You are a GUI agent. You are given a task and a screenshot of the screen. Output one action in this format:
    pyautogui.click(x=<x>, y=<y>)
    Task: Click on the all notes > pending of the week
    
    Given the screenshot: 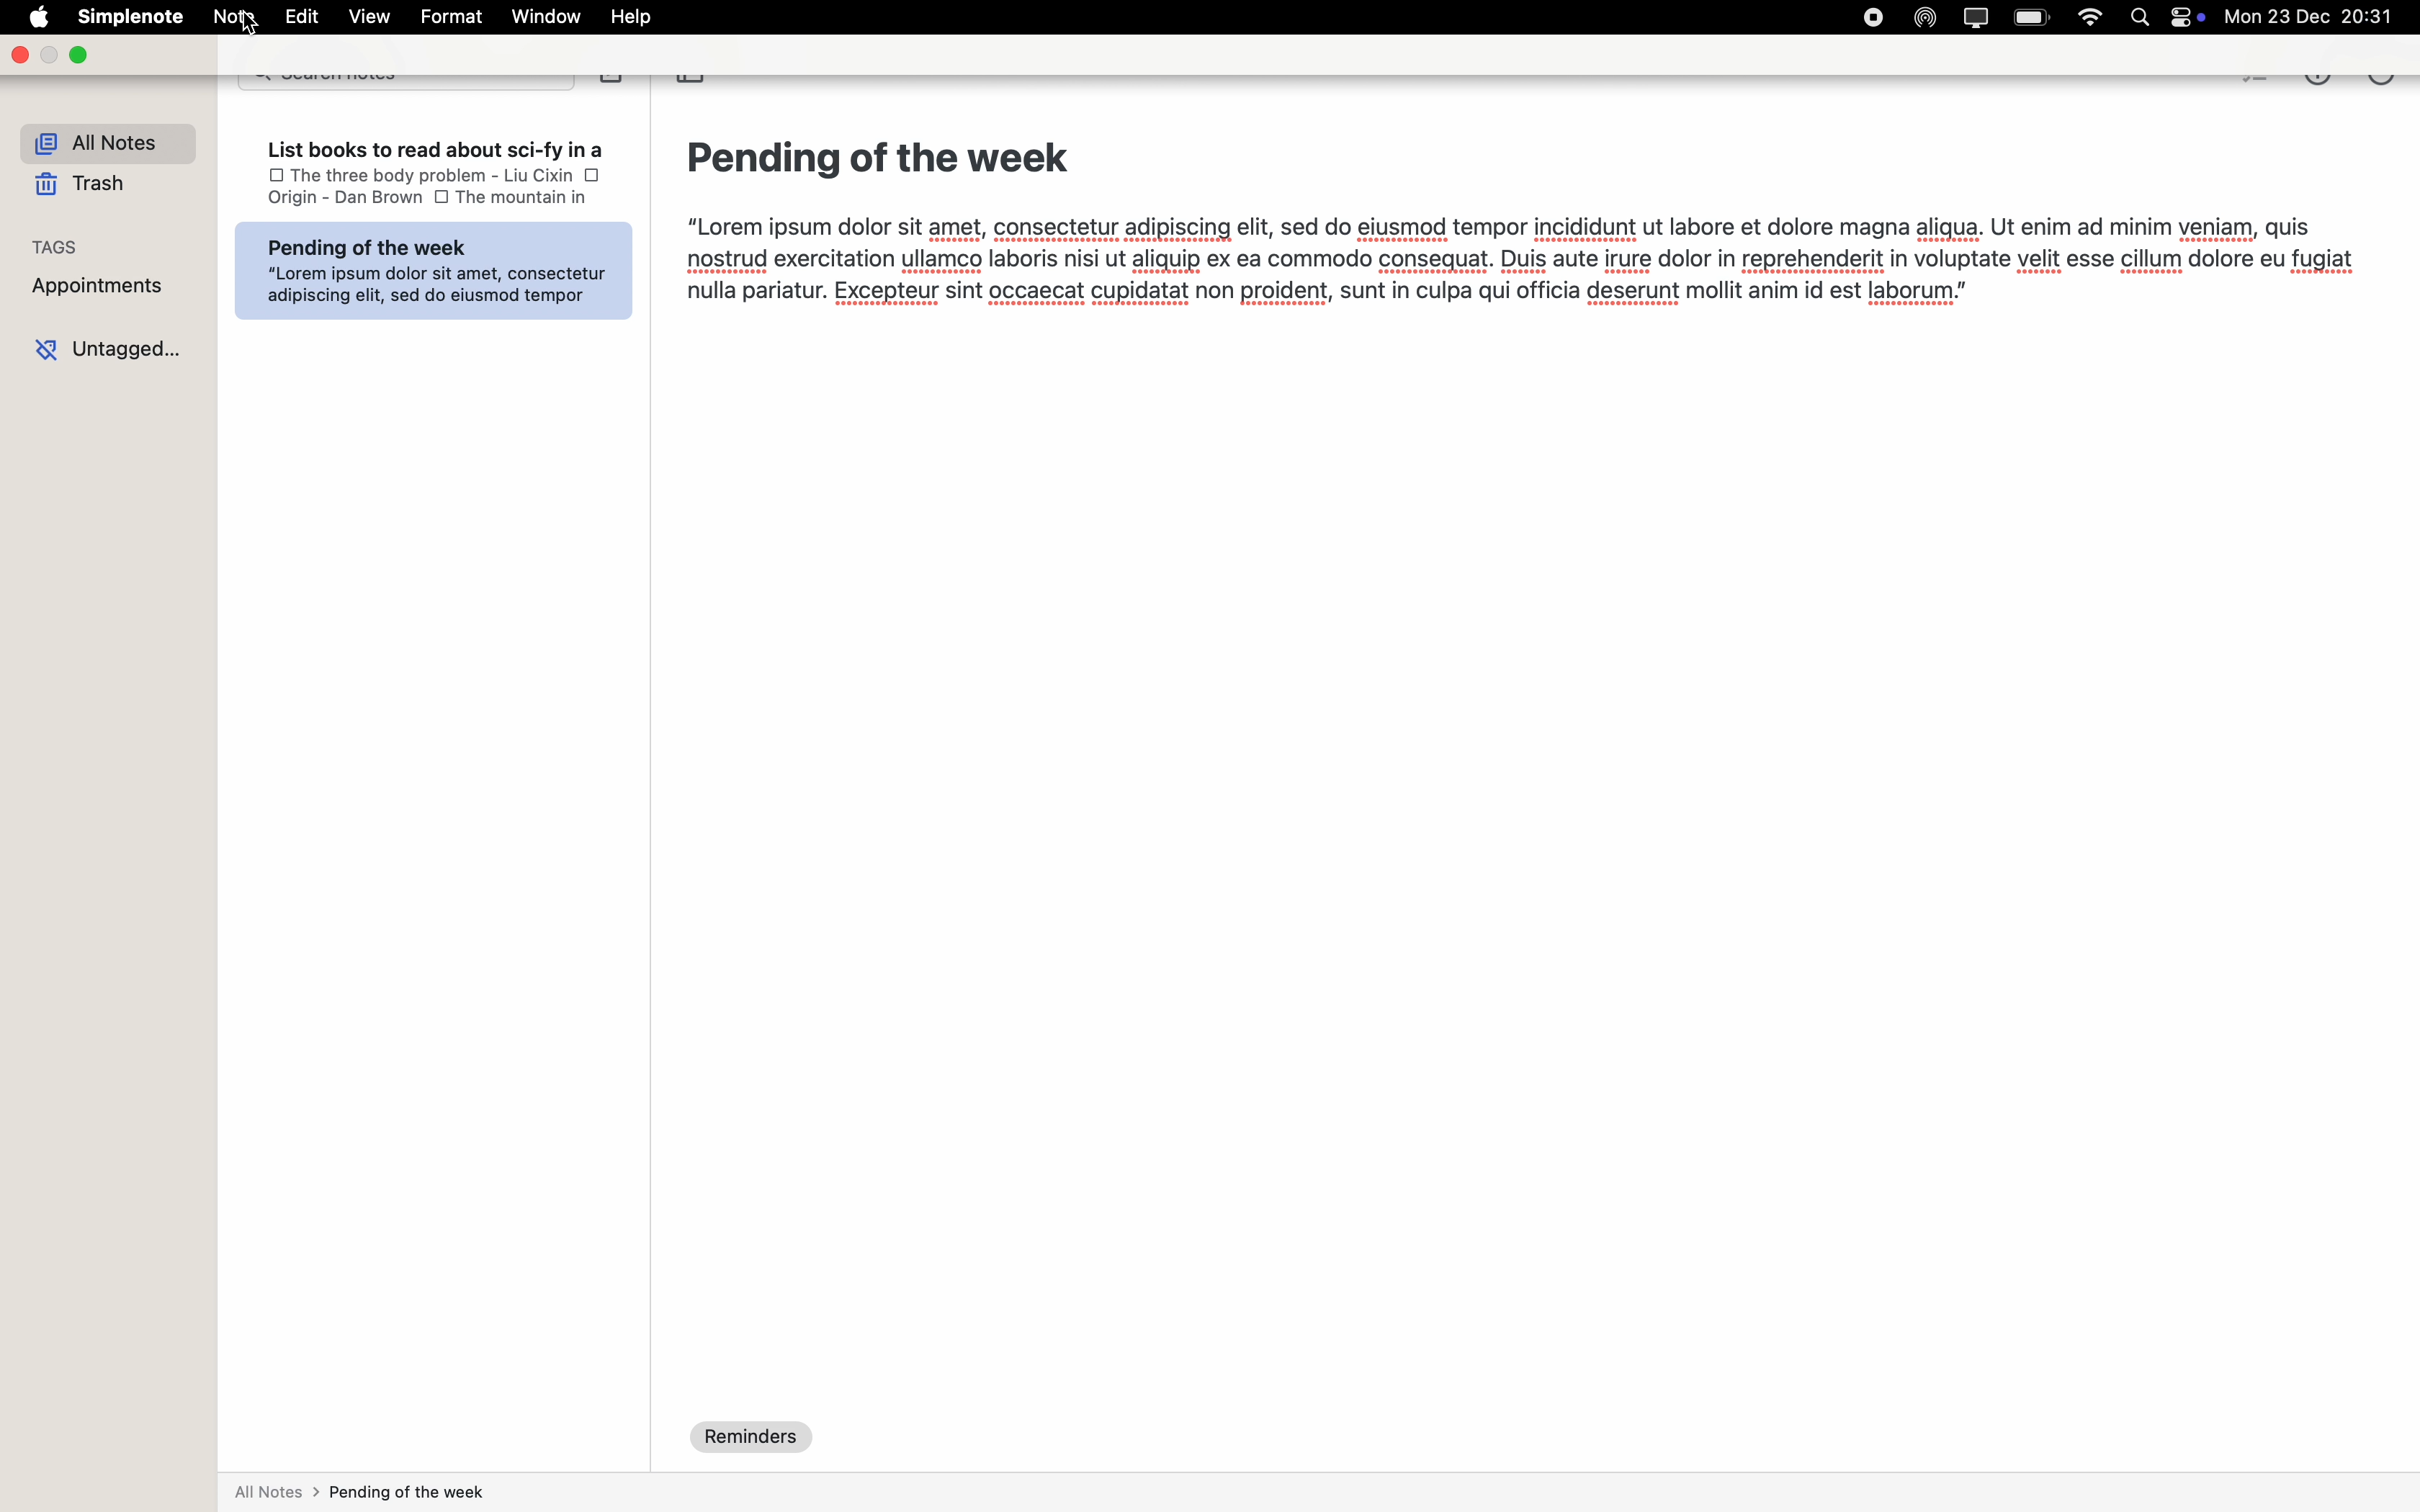 What is the action you would take?
    pyautogui.click(x=365, y=1495)
    